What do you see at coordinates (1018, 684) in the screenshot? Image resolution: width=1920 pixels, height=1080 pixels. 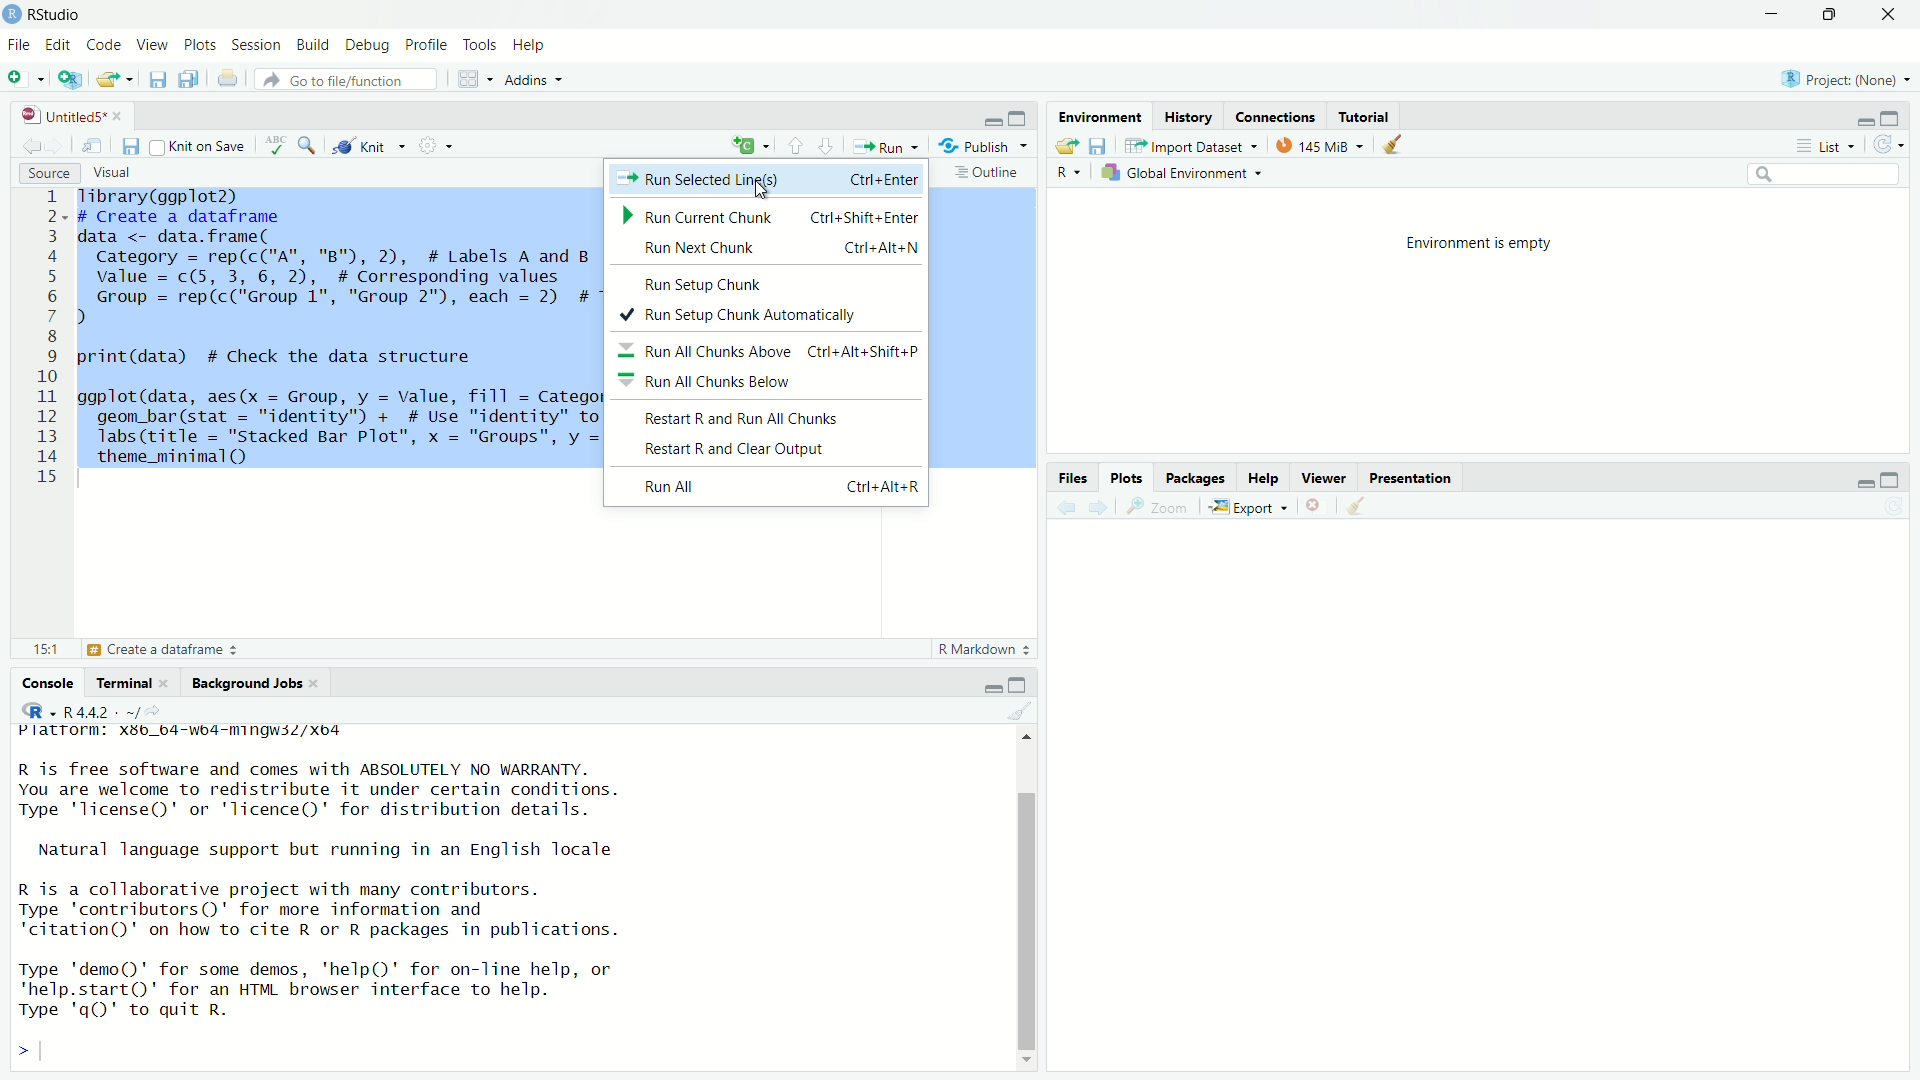 I see `Maximize` at bounding box center [1018, 684].